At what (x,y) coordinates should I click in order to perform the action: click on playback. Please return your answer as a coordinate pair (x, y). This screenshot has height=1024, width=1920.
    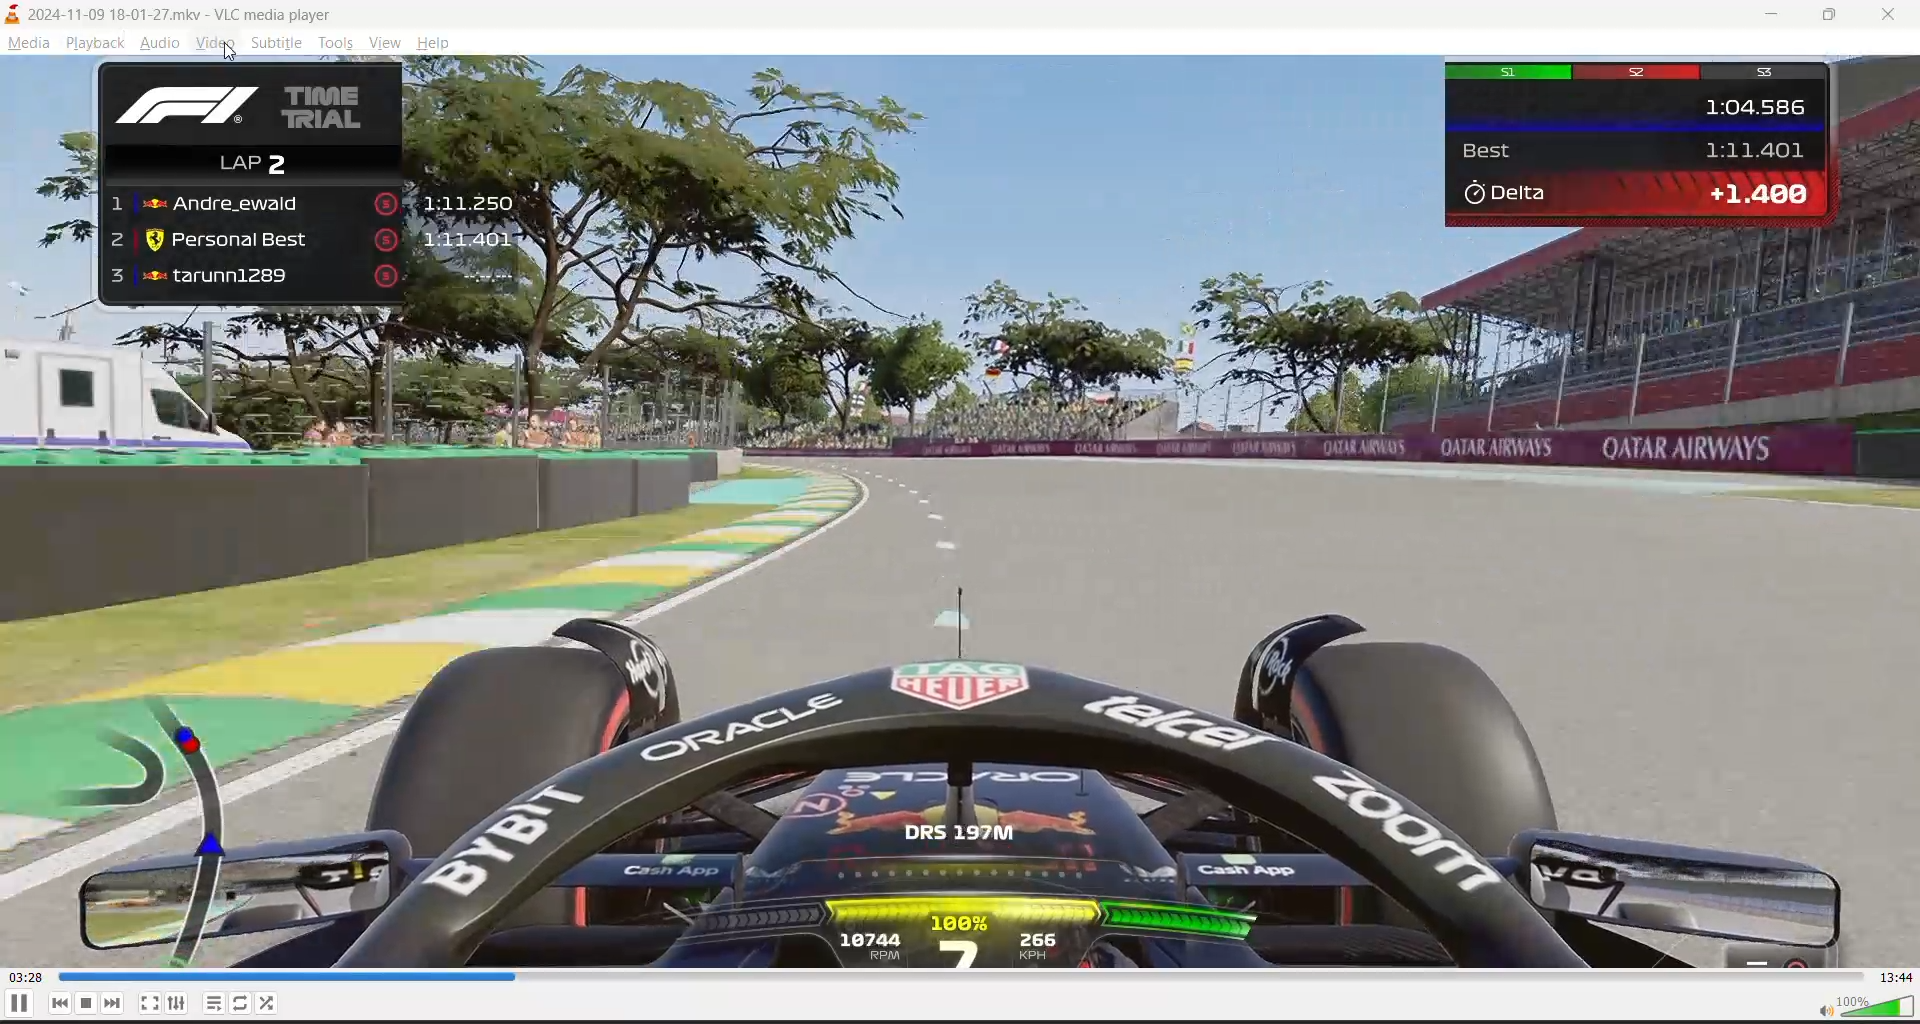
    Looking at the image, I should click on (96, 42).